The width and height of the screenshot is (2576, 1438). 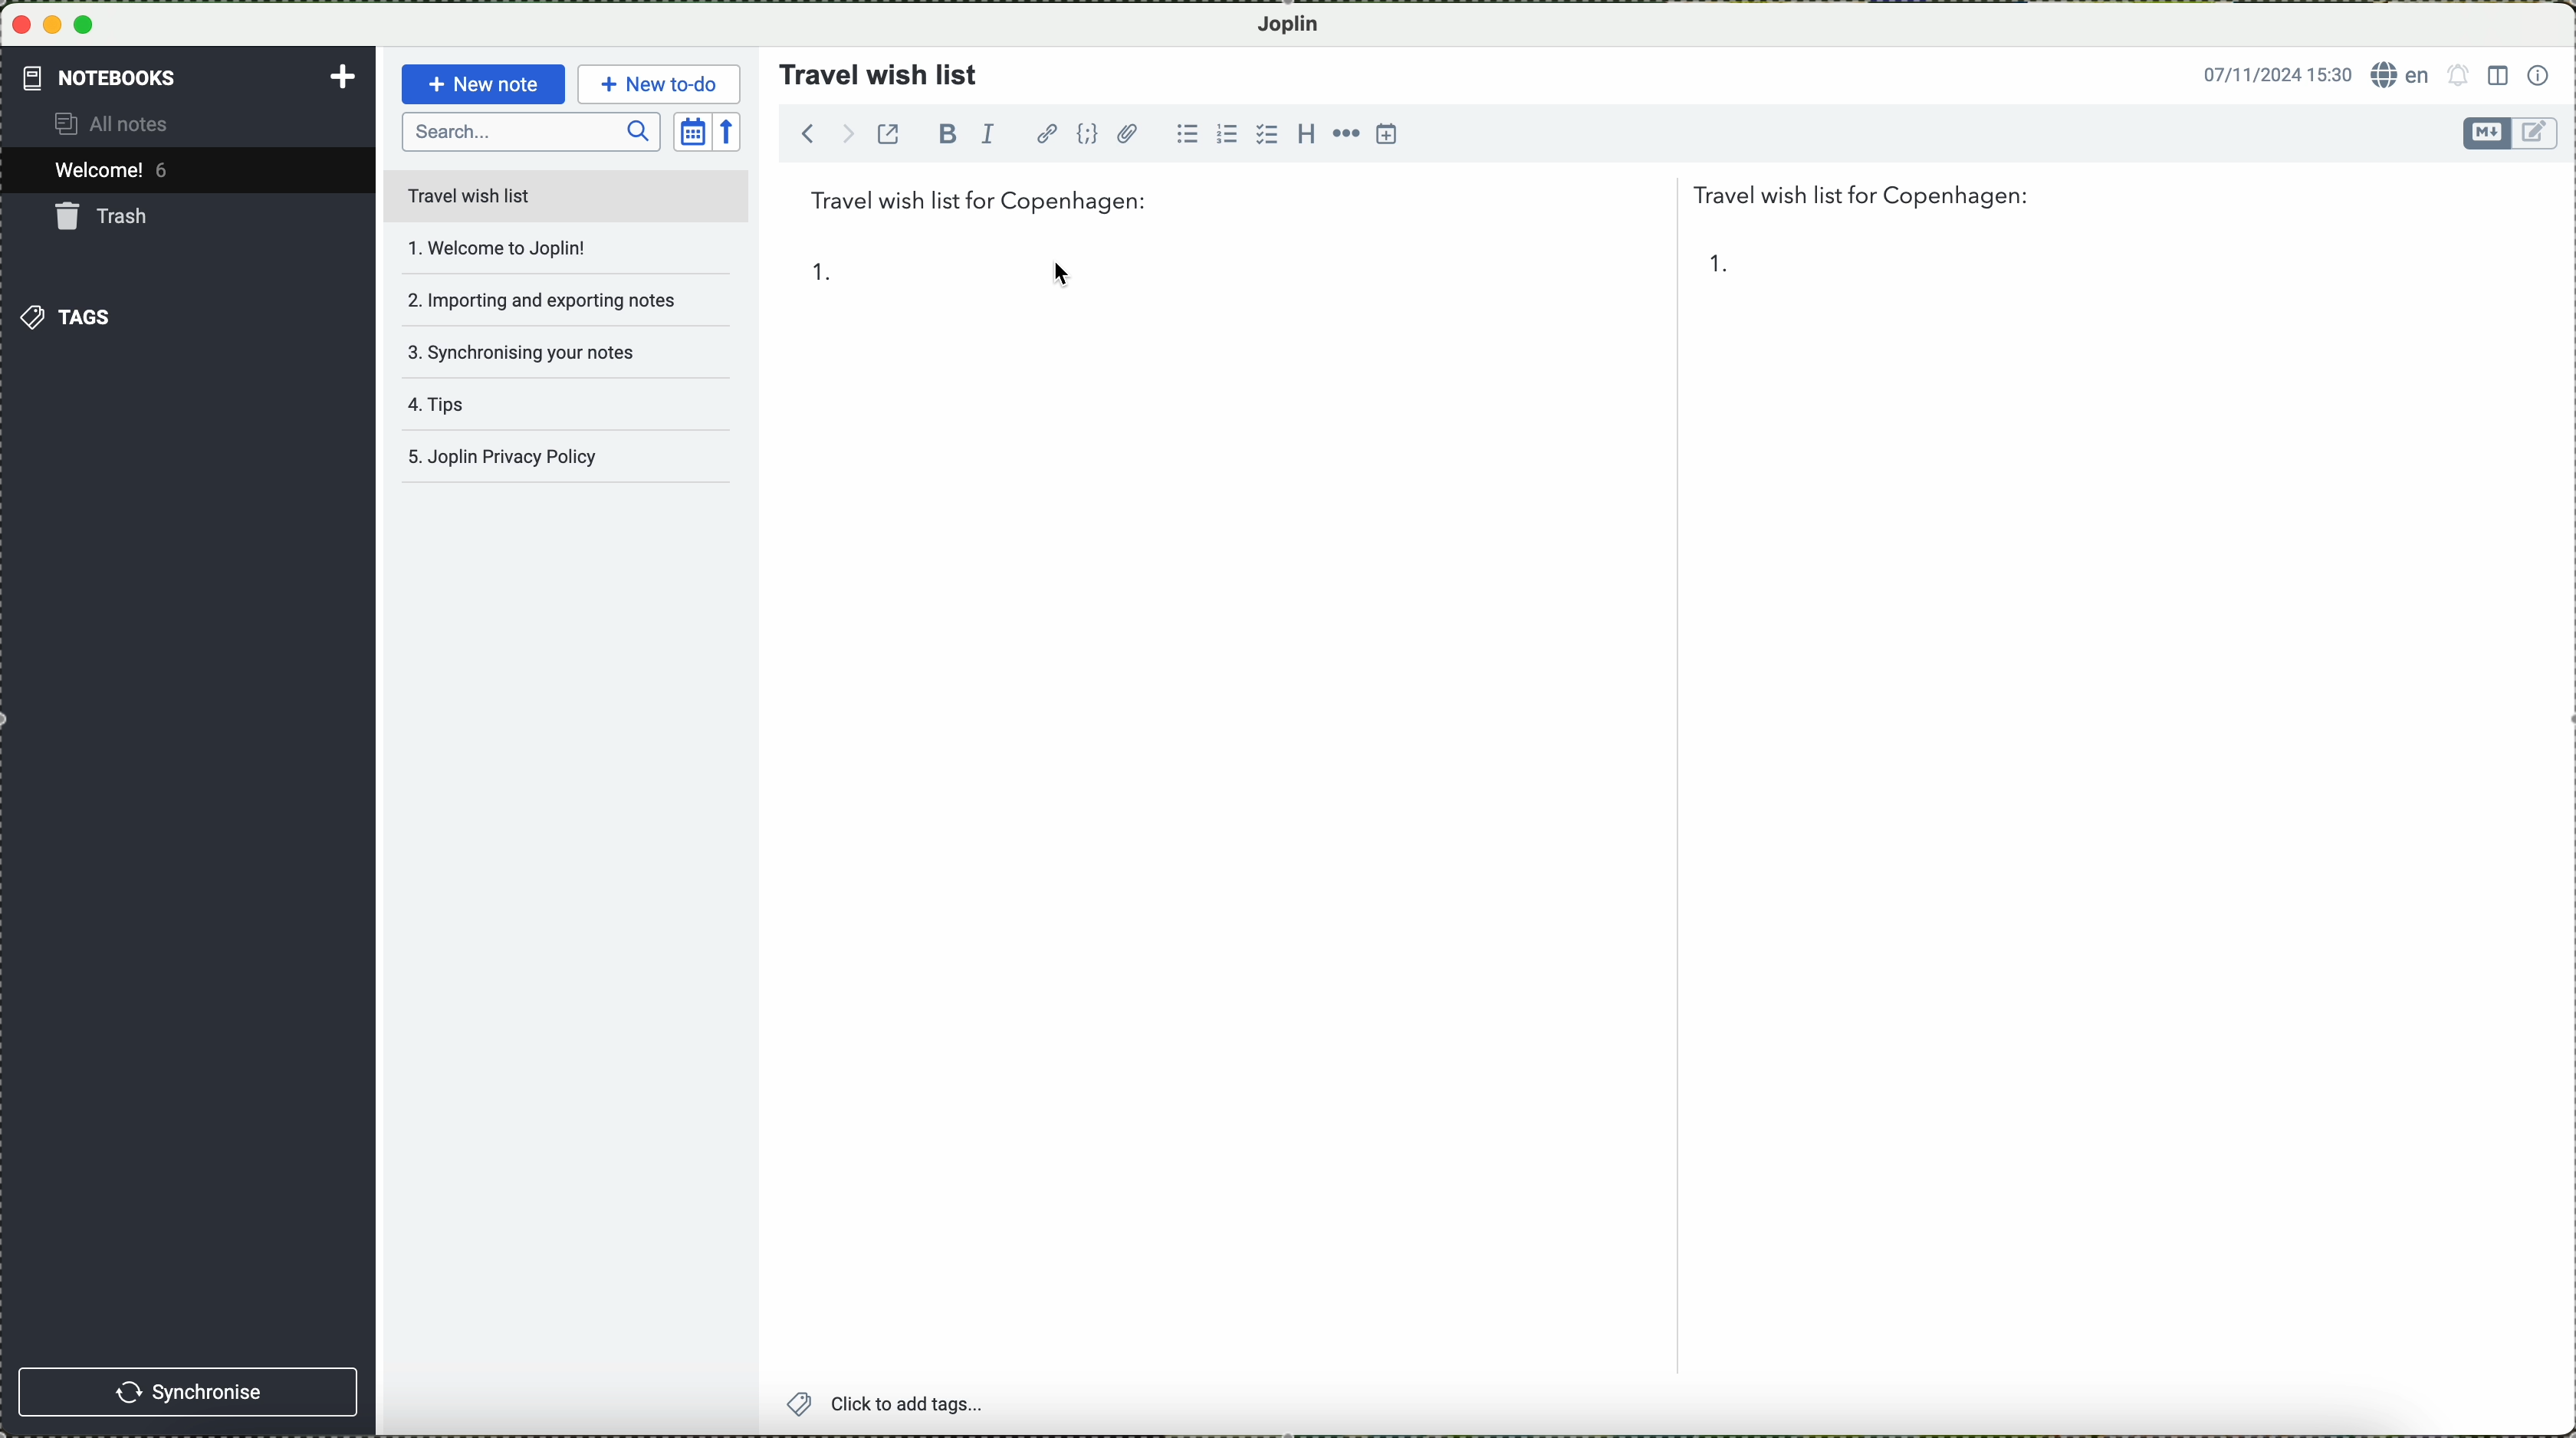 What do you see at coordinates (191, 1391) in the screenshot?
I see `synchronise button` at bounding box center [191, 1391].